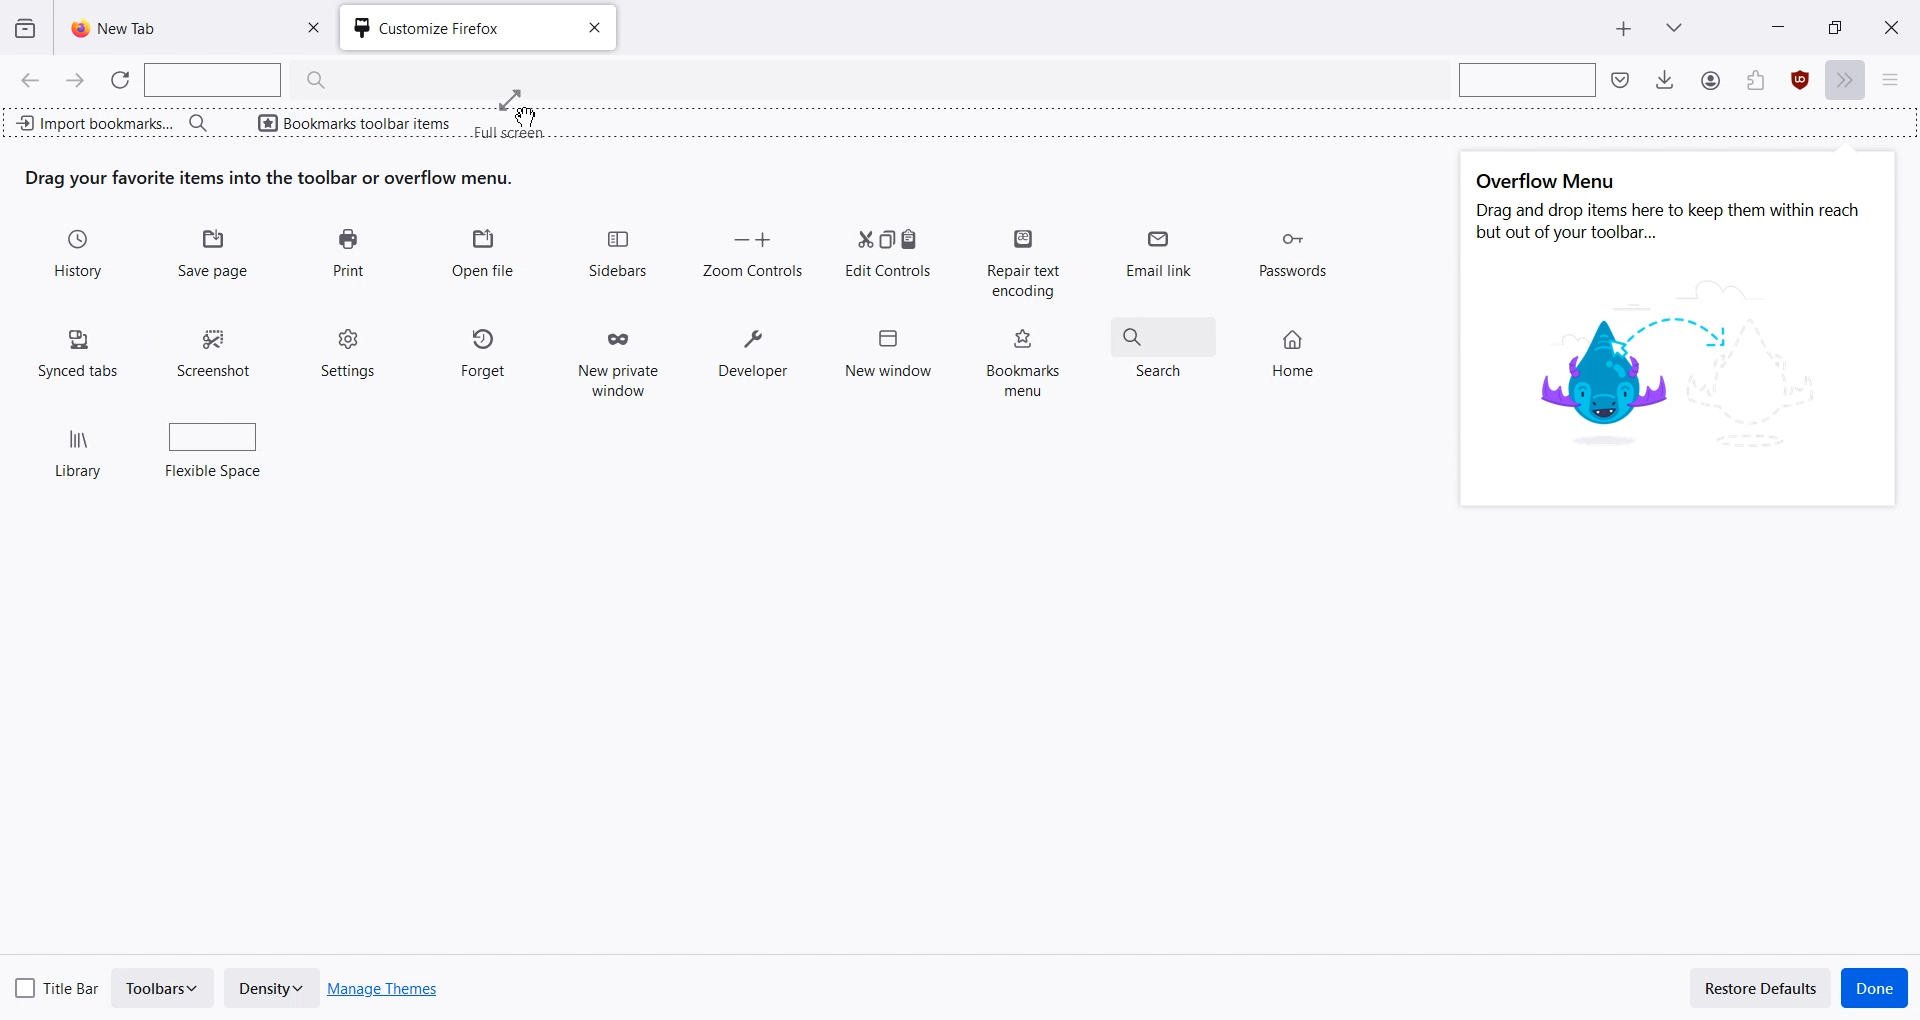 This screenshot has width=1920, height=1020. Describe the element at coordinates (1801, 81) in the screenshot. I see `Extensions` at that location.